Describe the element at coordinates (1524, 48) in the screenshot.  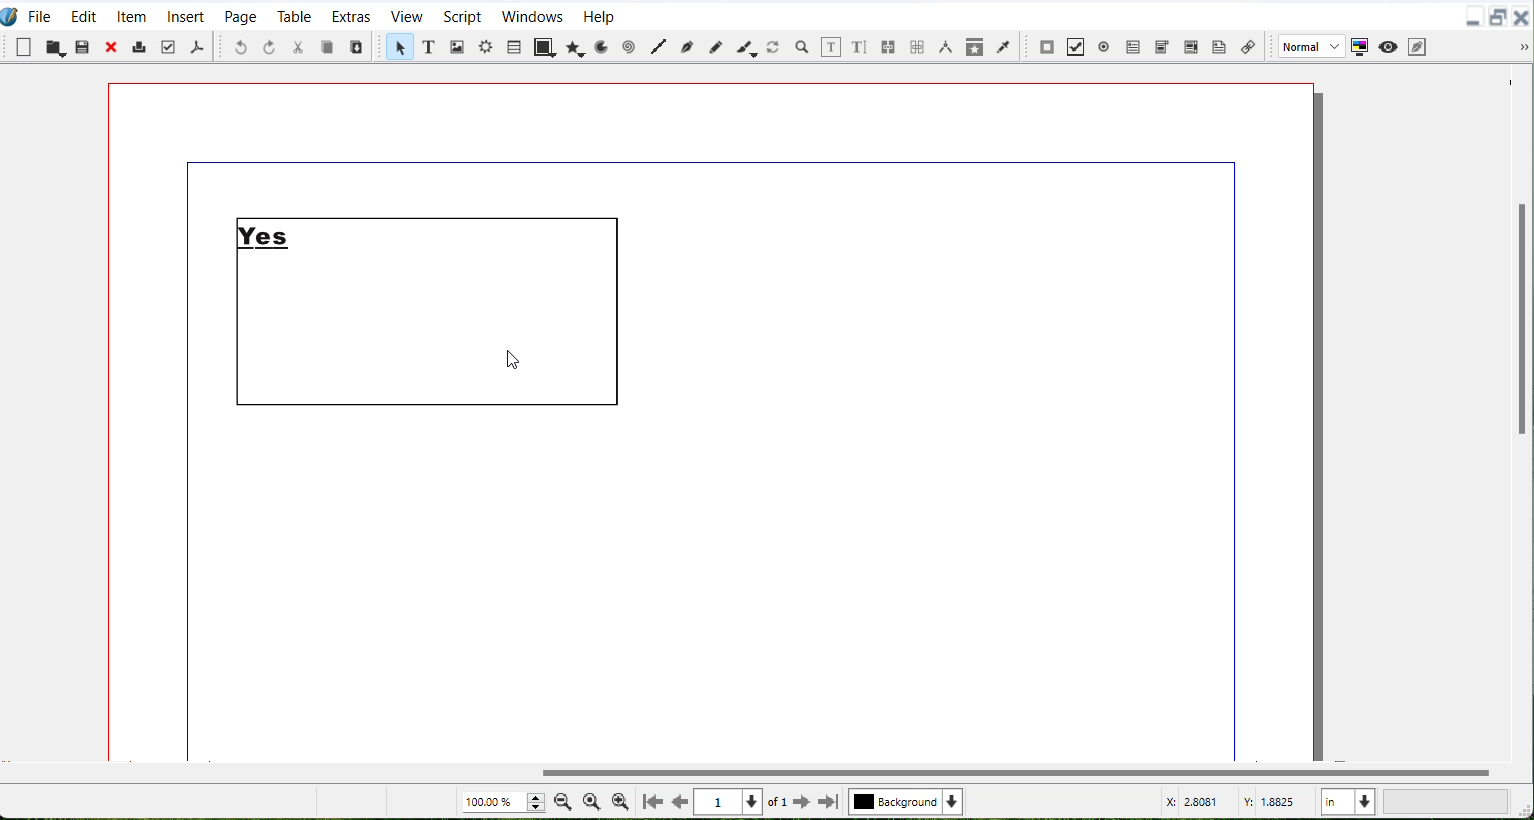
I see `Drop down box` at that location.